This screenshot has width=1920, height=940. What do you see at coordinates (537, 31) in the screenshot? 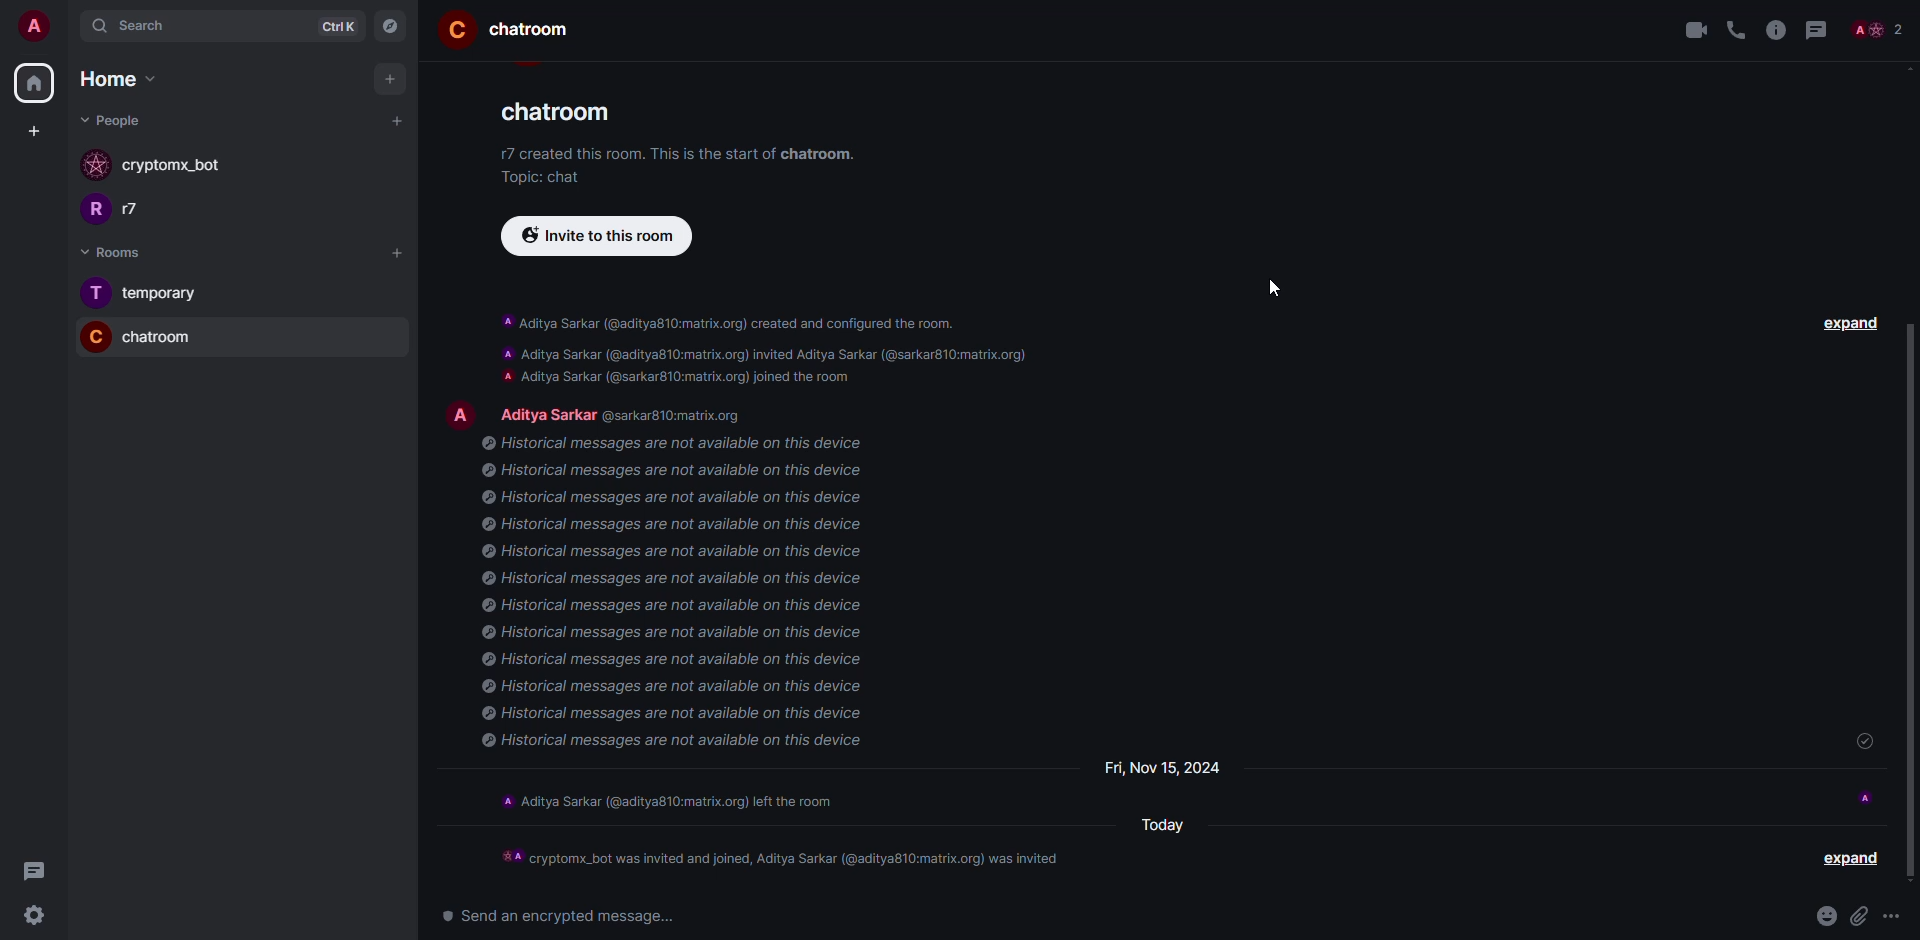
I see `room` at bounding box center [537, 31].